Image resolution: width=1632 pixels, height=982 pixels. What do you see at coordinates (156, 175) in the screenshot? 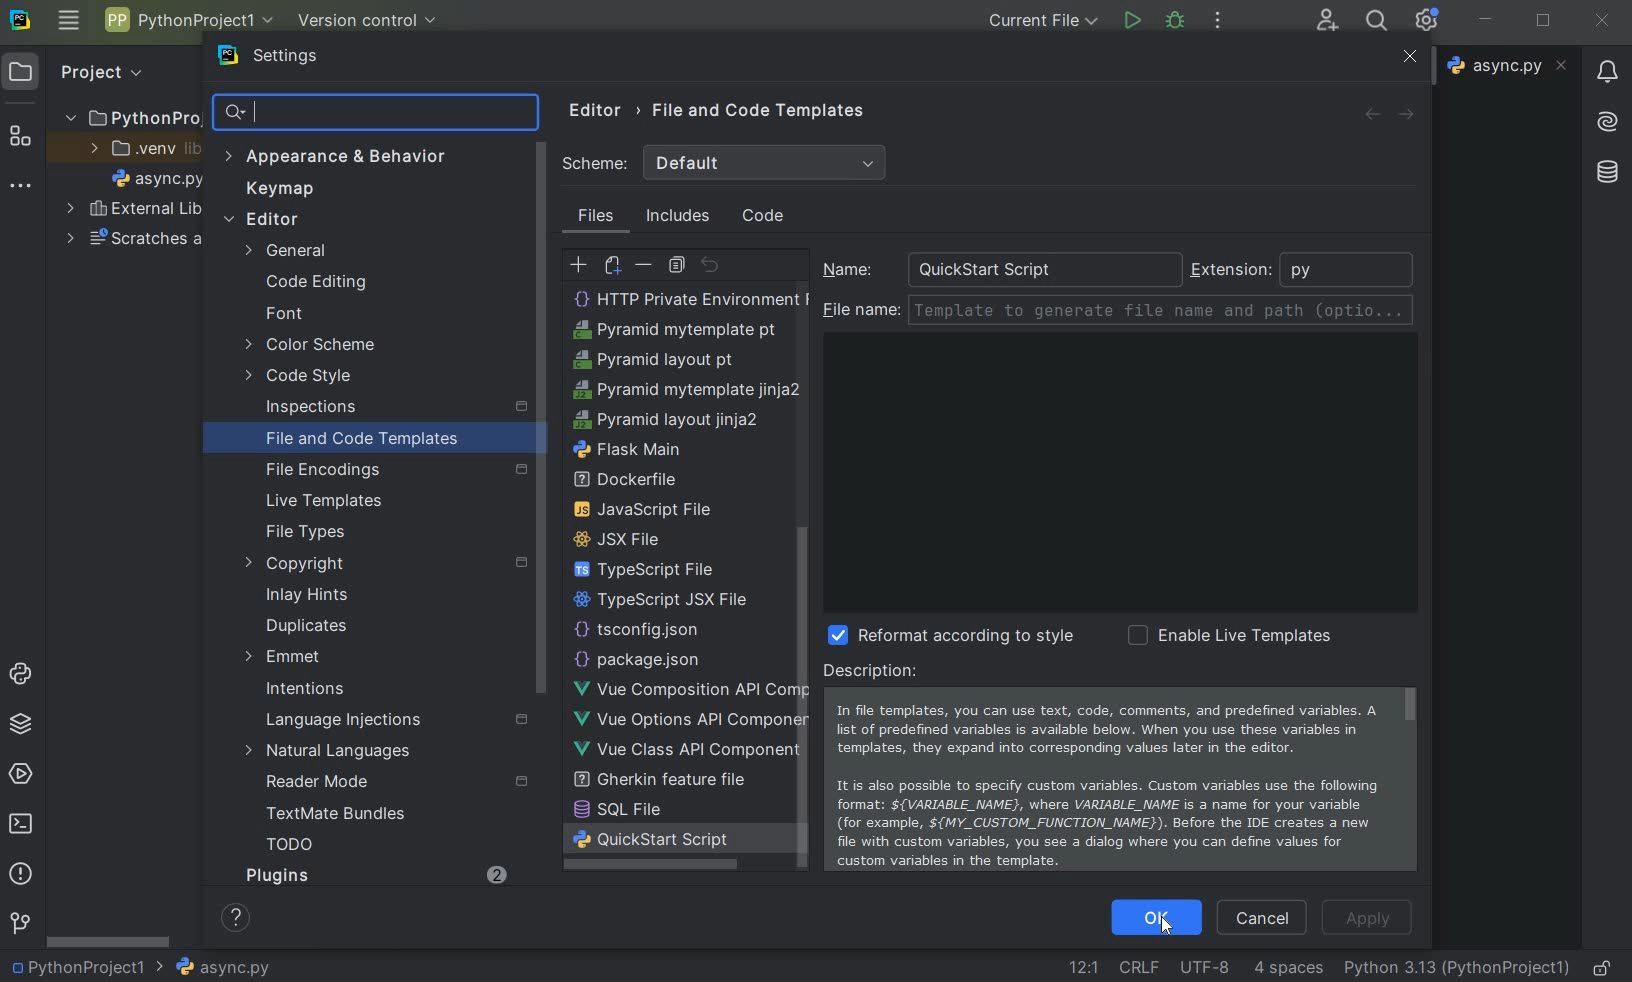
I see `file name` at bounding box center [156, 175].